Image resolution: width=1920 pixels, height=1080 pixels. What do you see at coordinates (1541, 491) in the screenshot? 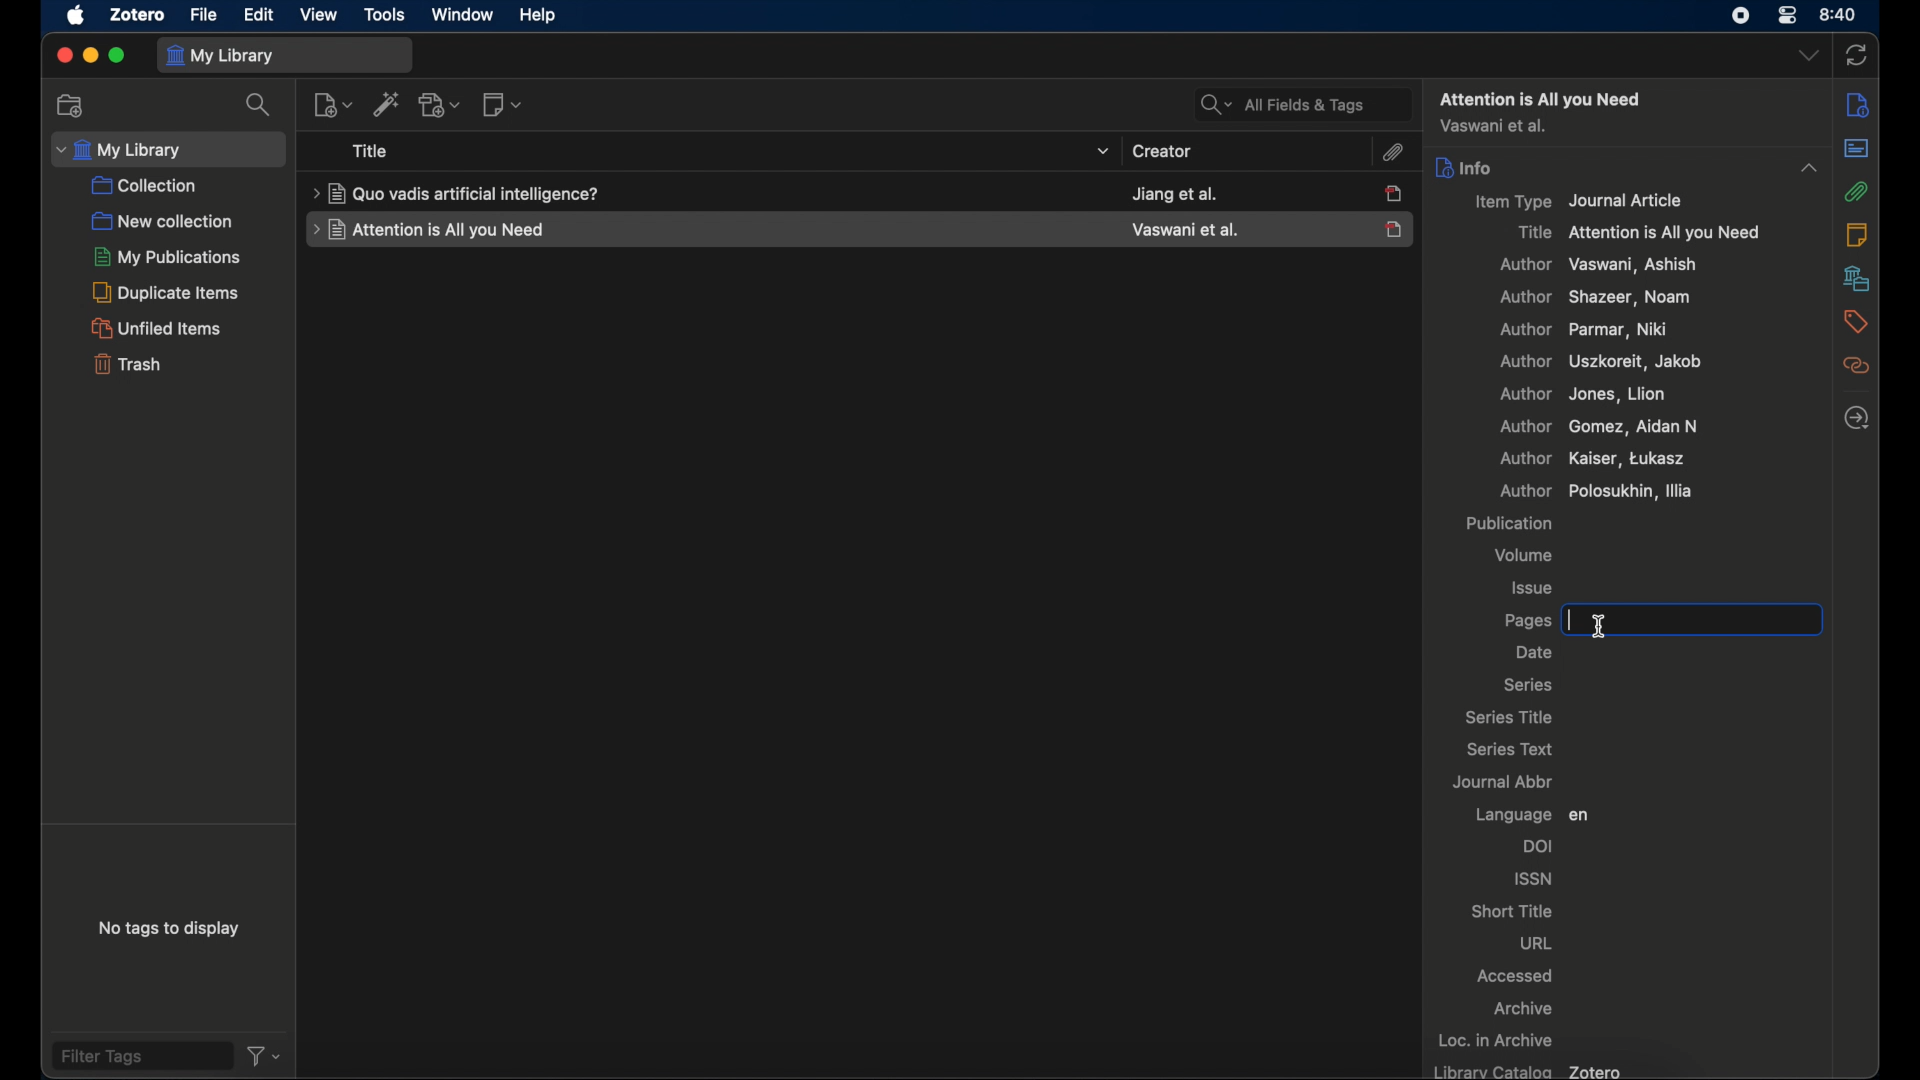
I see `author polosukhin, illia` at bounding box center [1541, 491].